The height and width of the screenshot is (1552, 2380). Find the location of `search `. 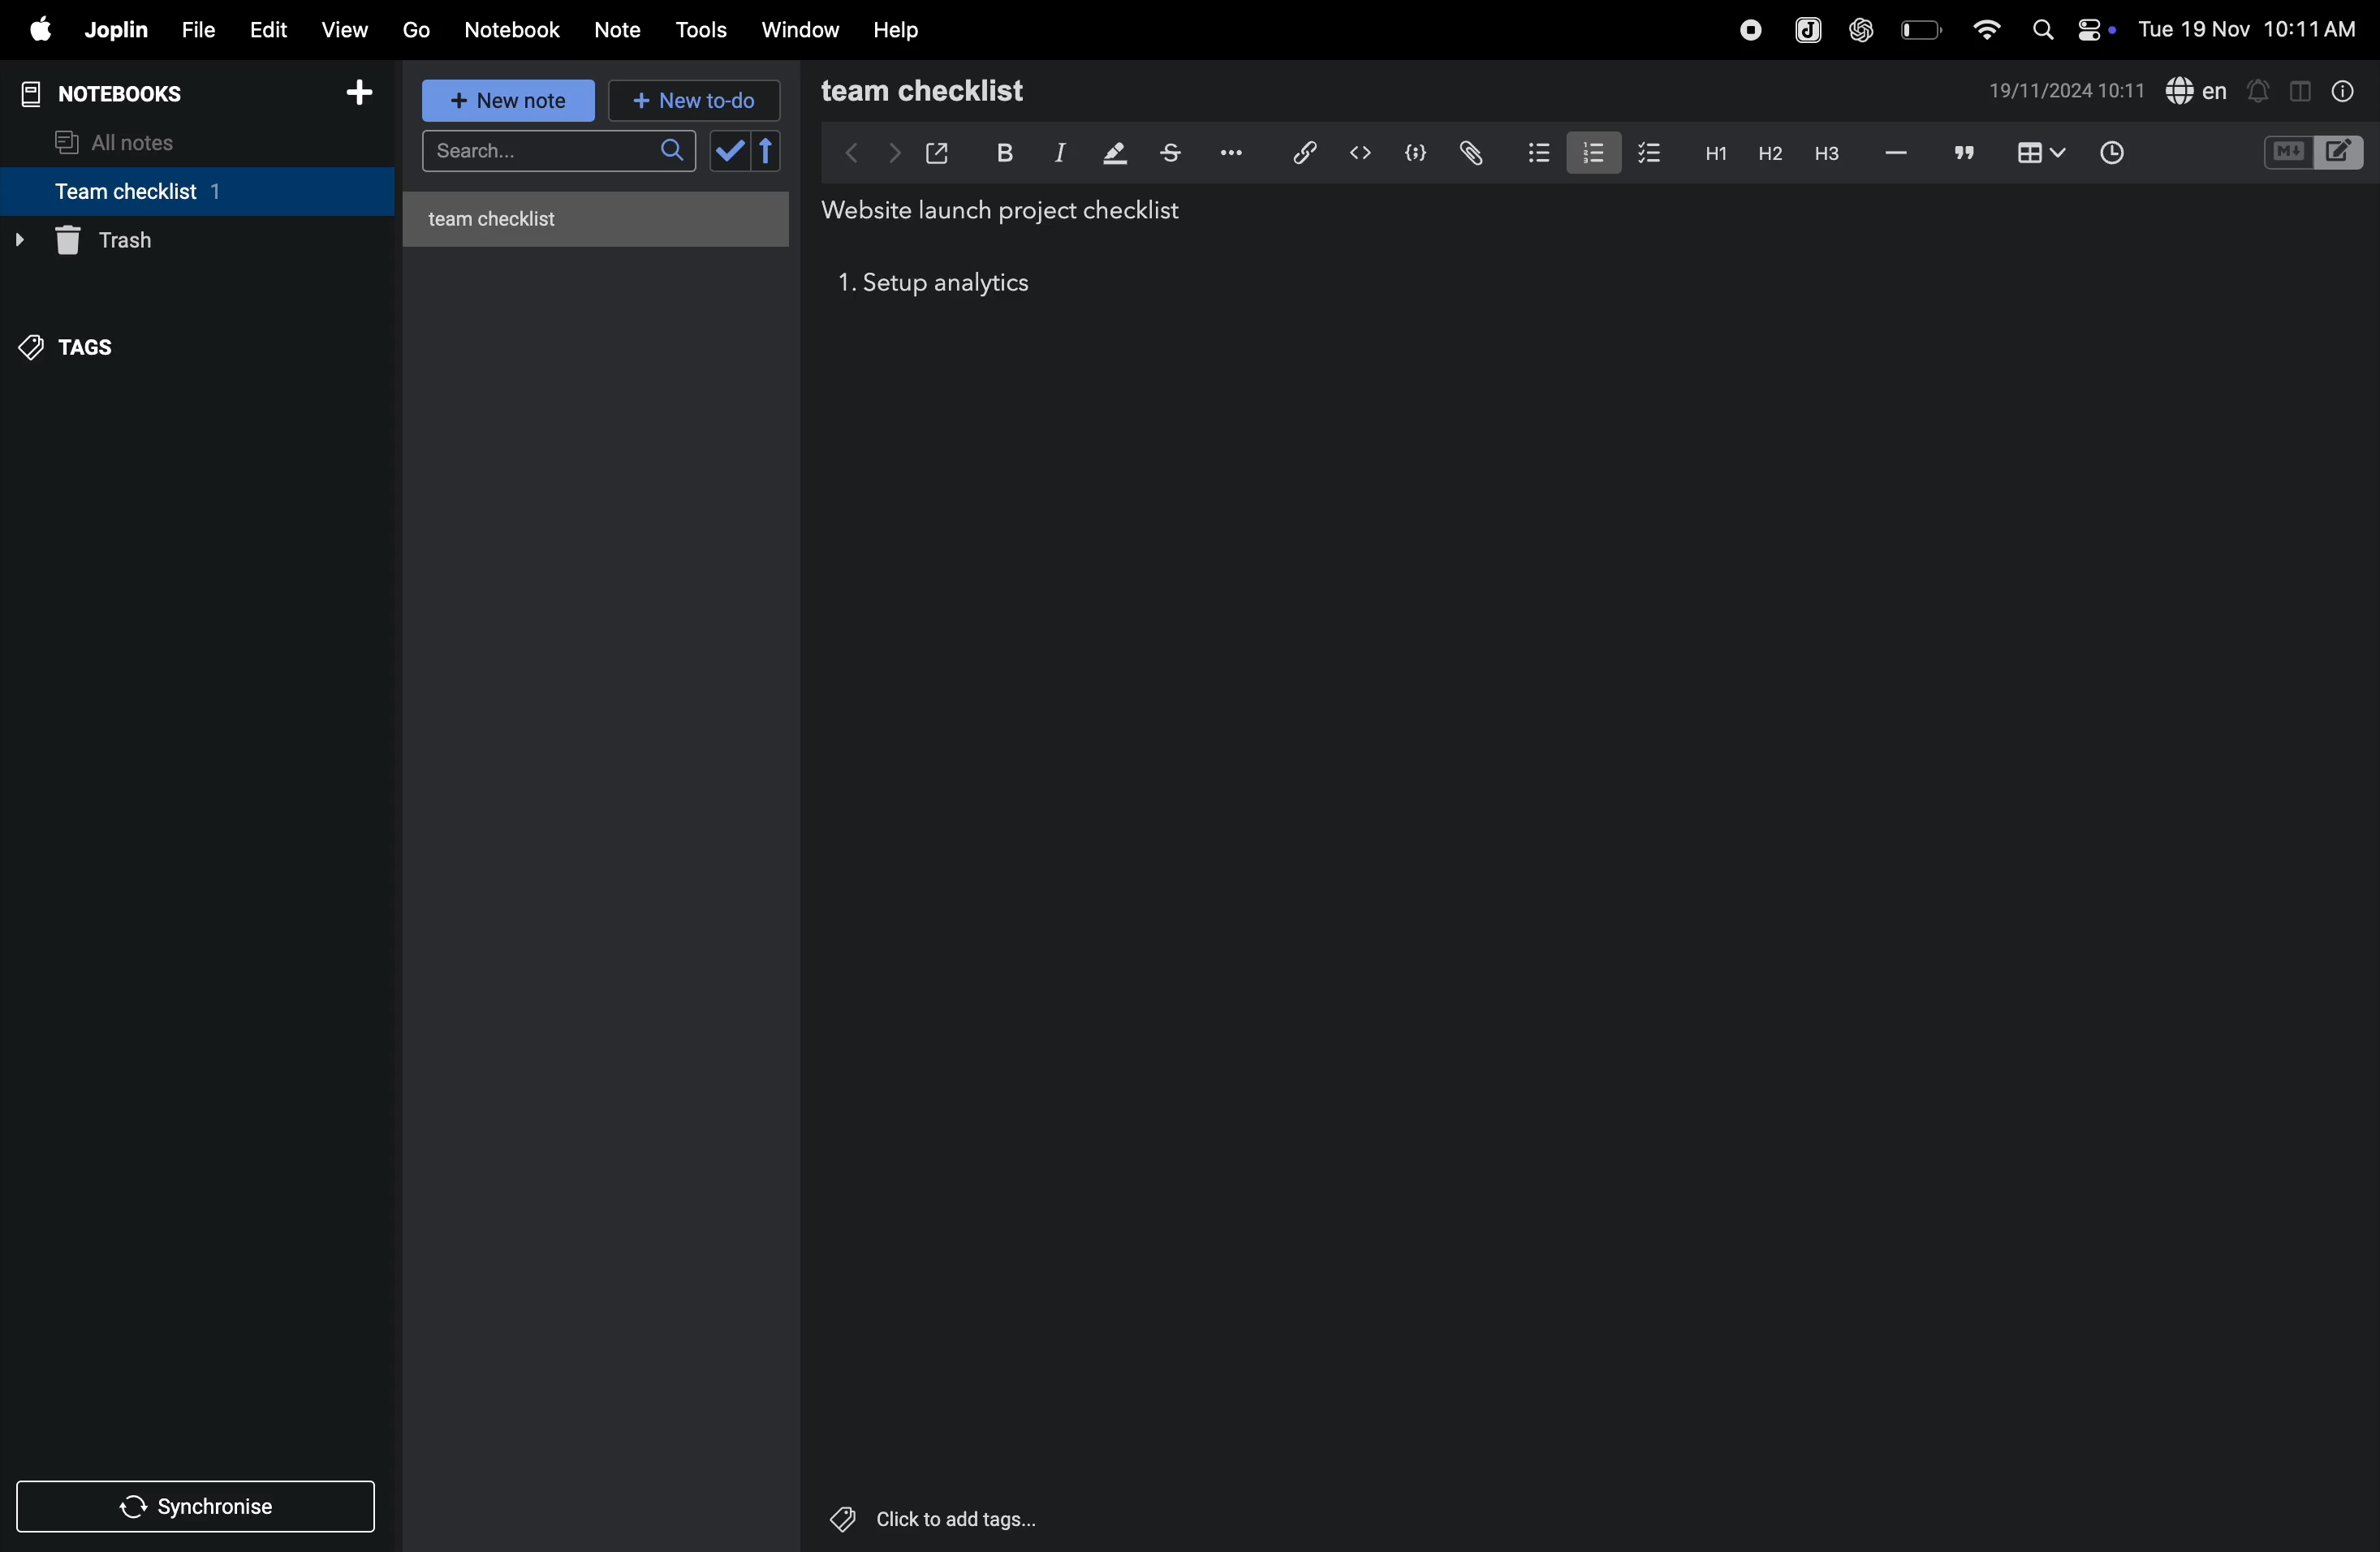

search  is located at coordinates (555, 154).